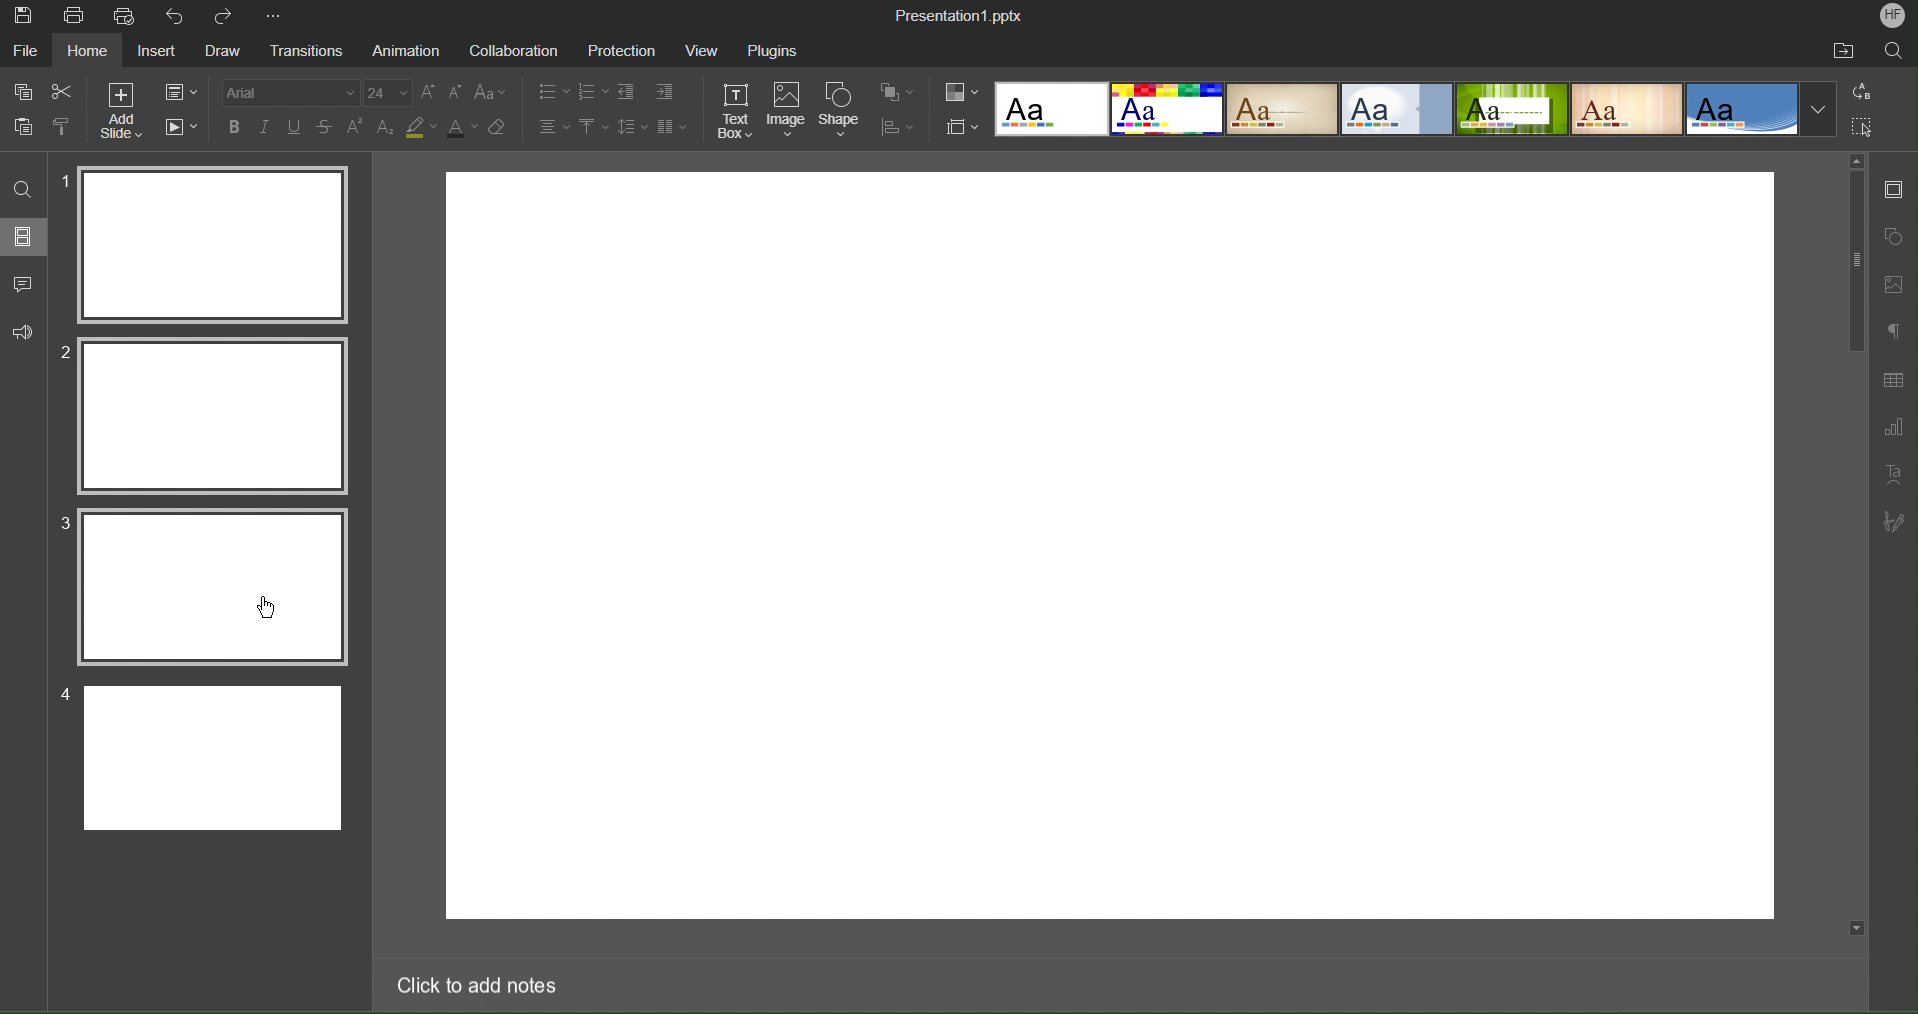  What do you see at coordinates (1895, 52) in the screenshot?
I see `Search` at bounding box center [1895, 52].